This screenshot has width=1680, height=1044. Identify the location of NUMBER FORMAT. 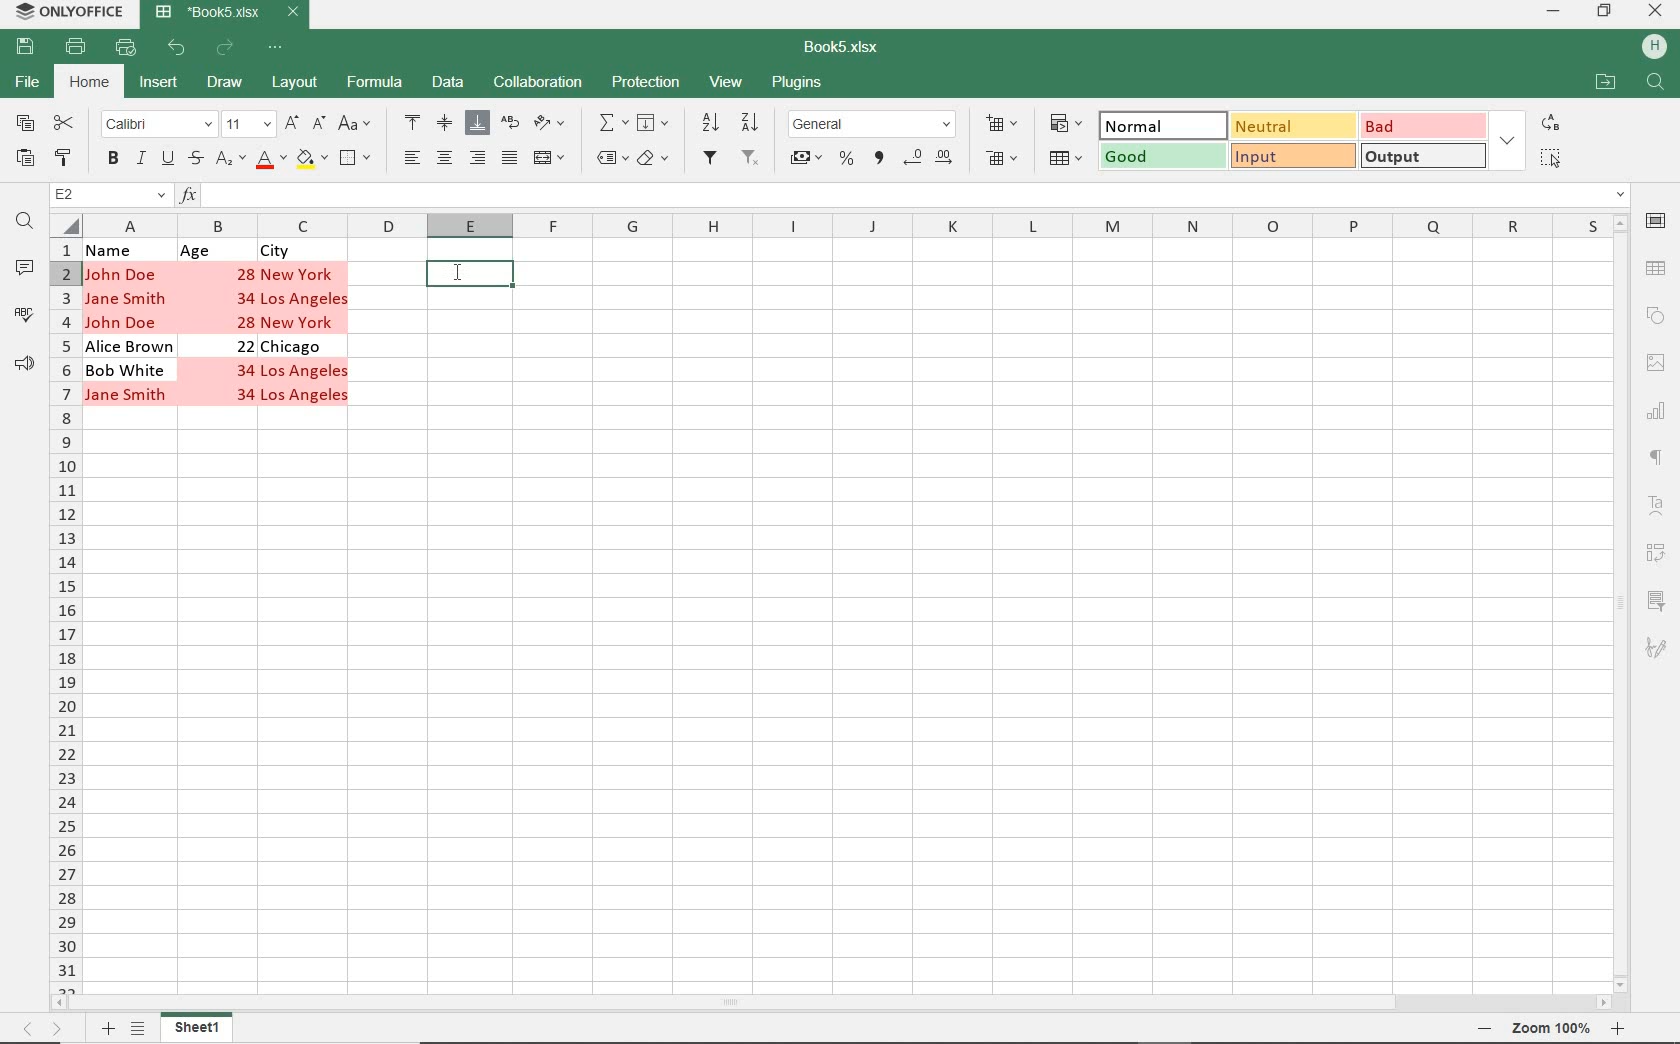
(872, 127).